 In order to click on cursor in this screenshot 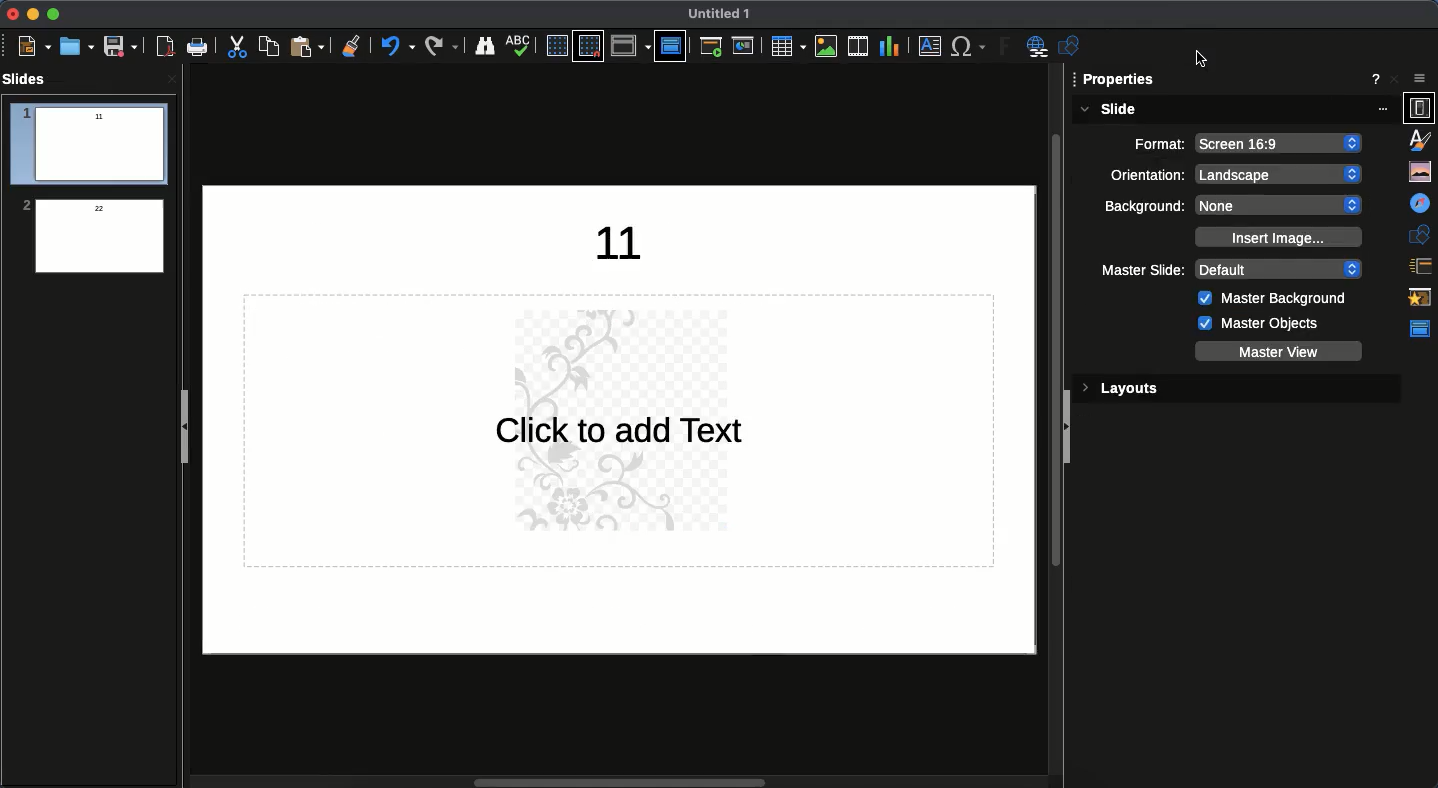, I will do `click(1212, 58)`.